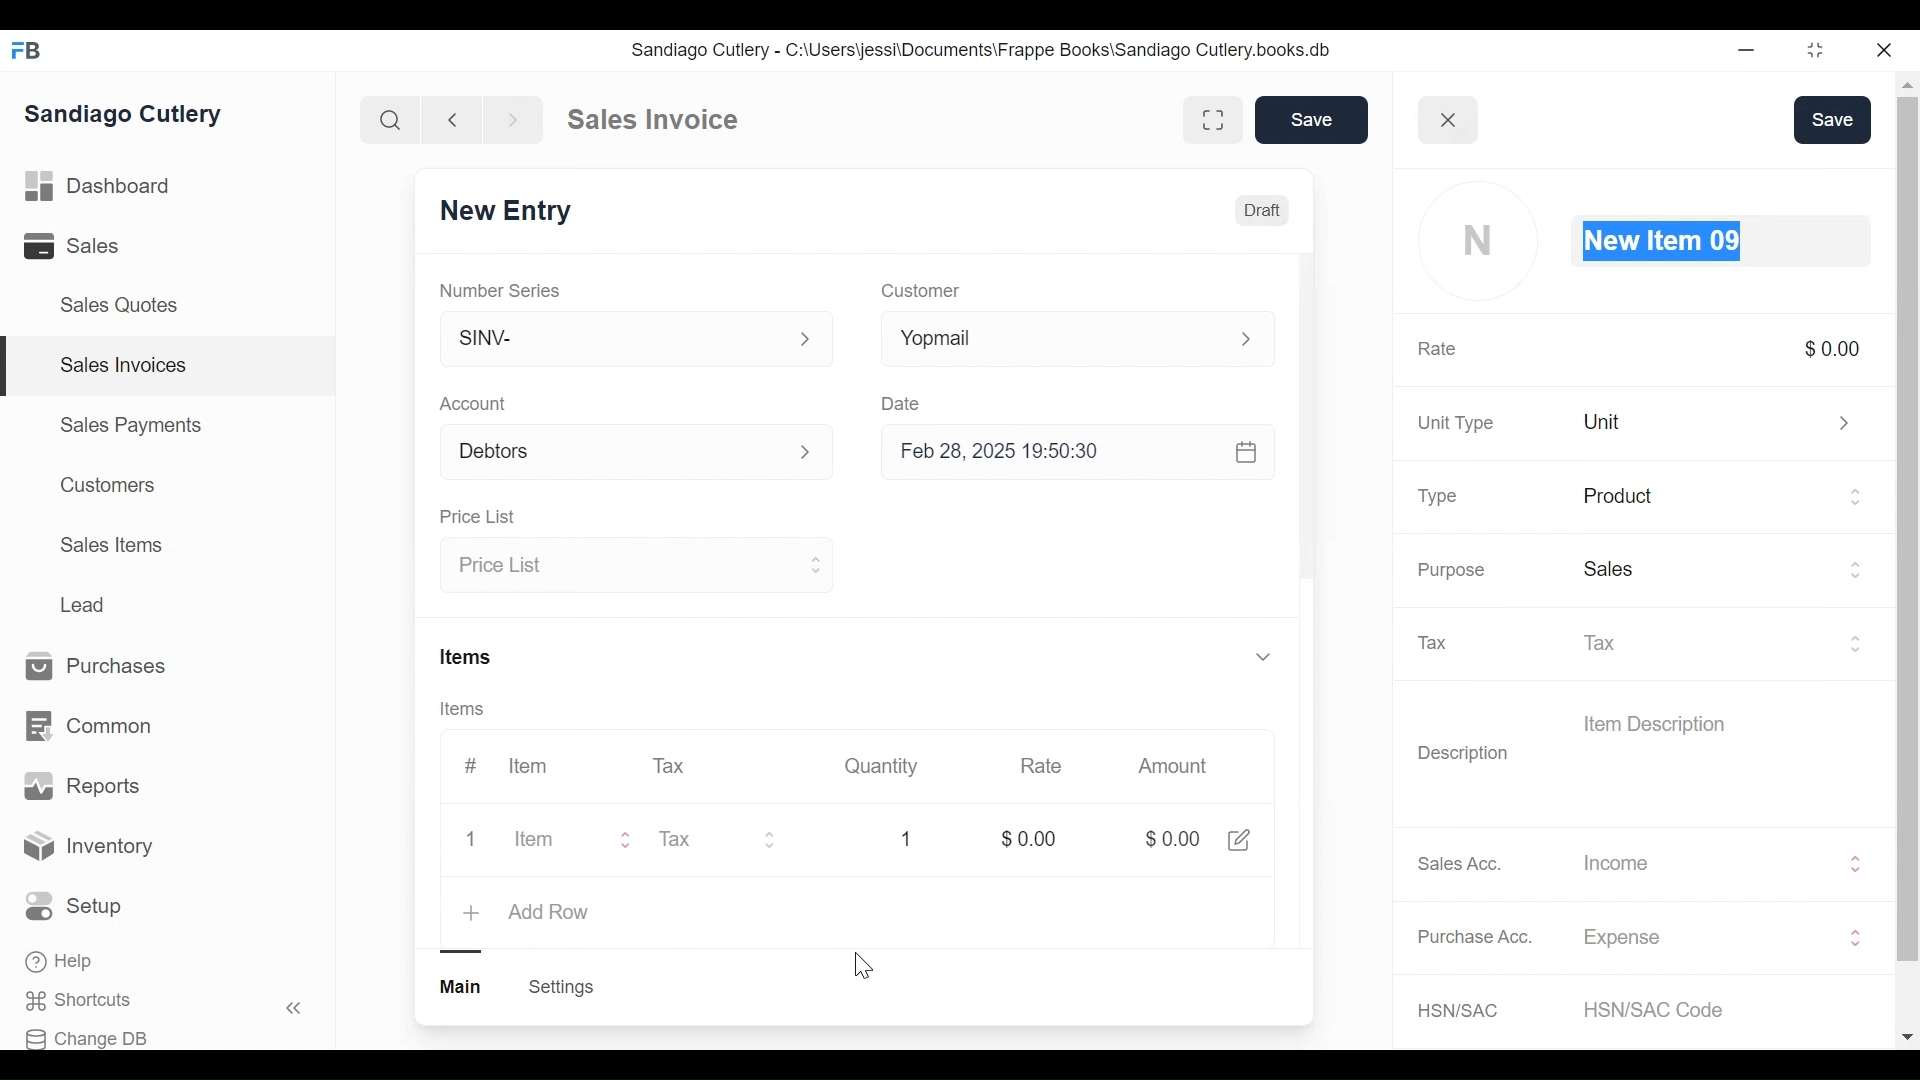 The height and width of the screenshot is (1080, 1920). Describe the element at coordinates (1482, 242) in the screenshot. I see `profile` at that location.